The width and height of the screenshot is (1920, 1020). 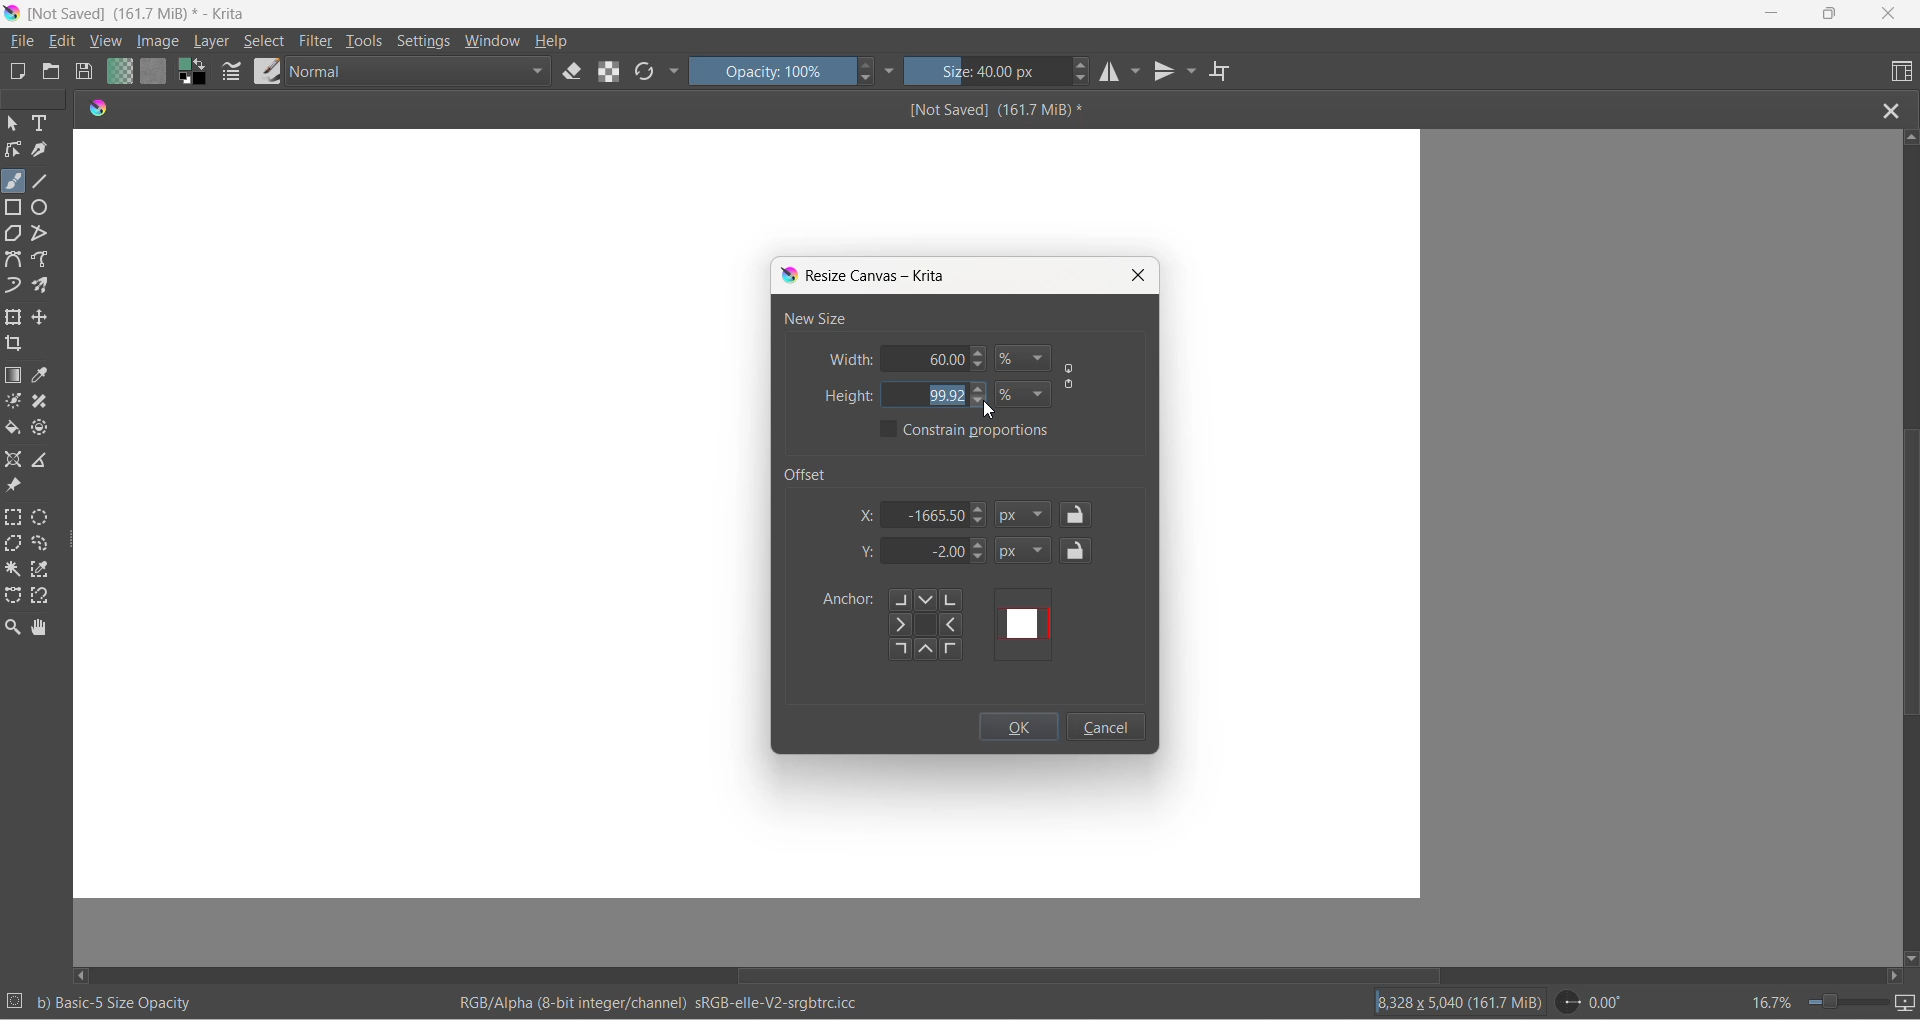 What do you see at coordinates (1228, 72) in the screenshot?
I see `wrap around mode` at bounding box center [1228, 72].